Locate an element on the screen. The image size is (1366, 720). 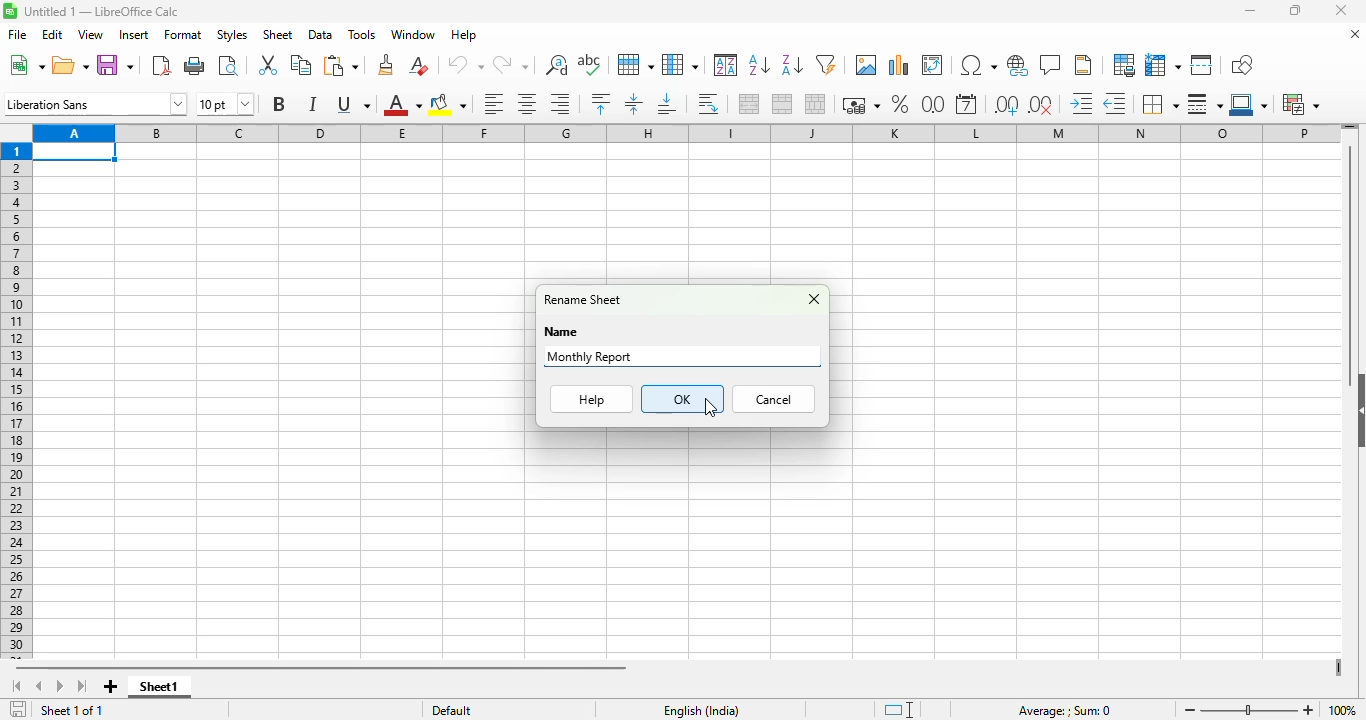
undo is located at coordinates (463, 65).